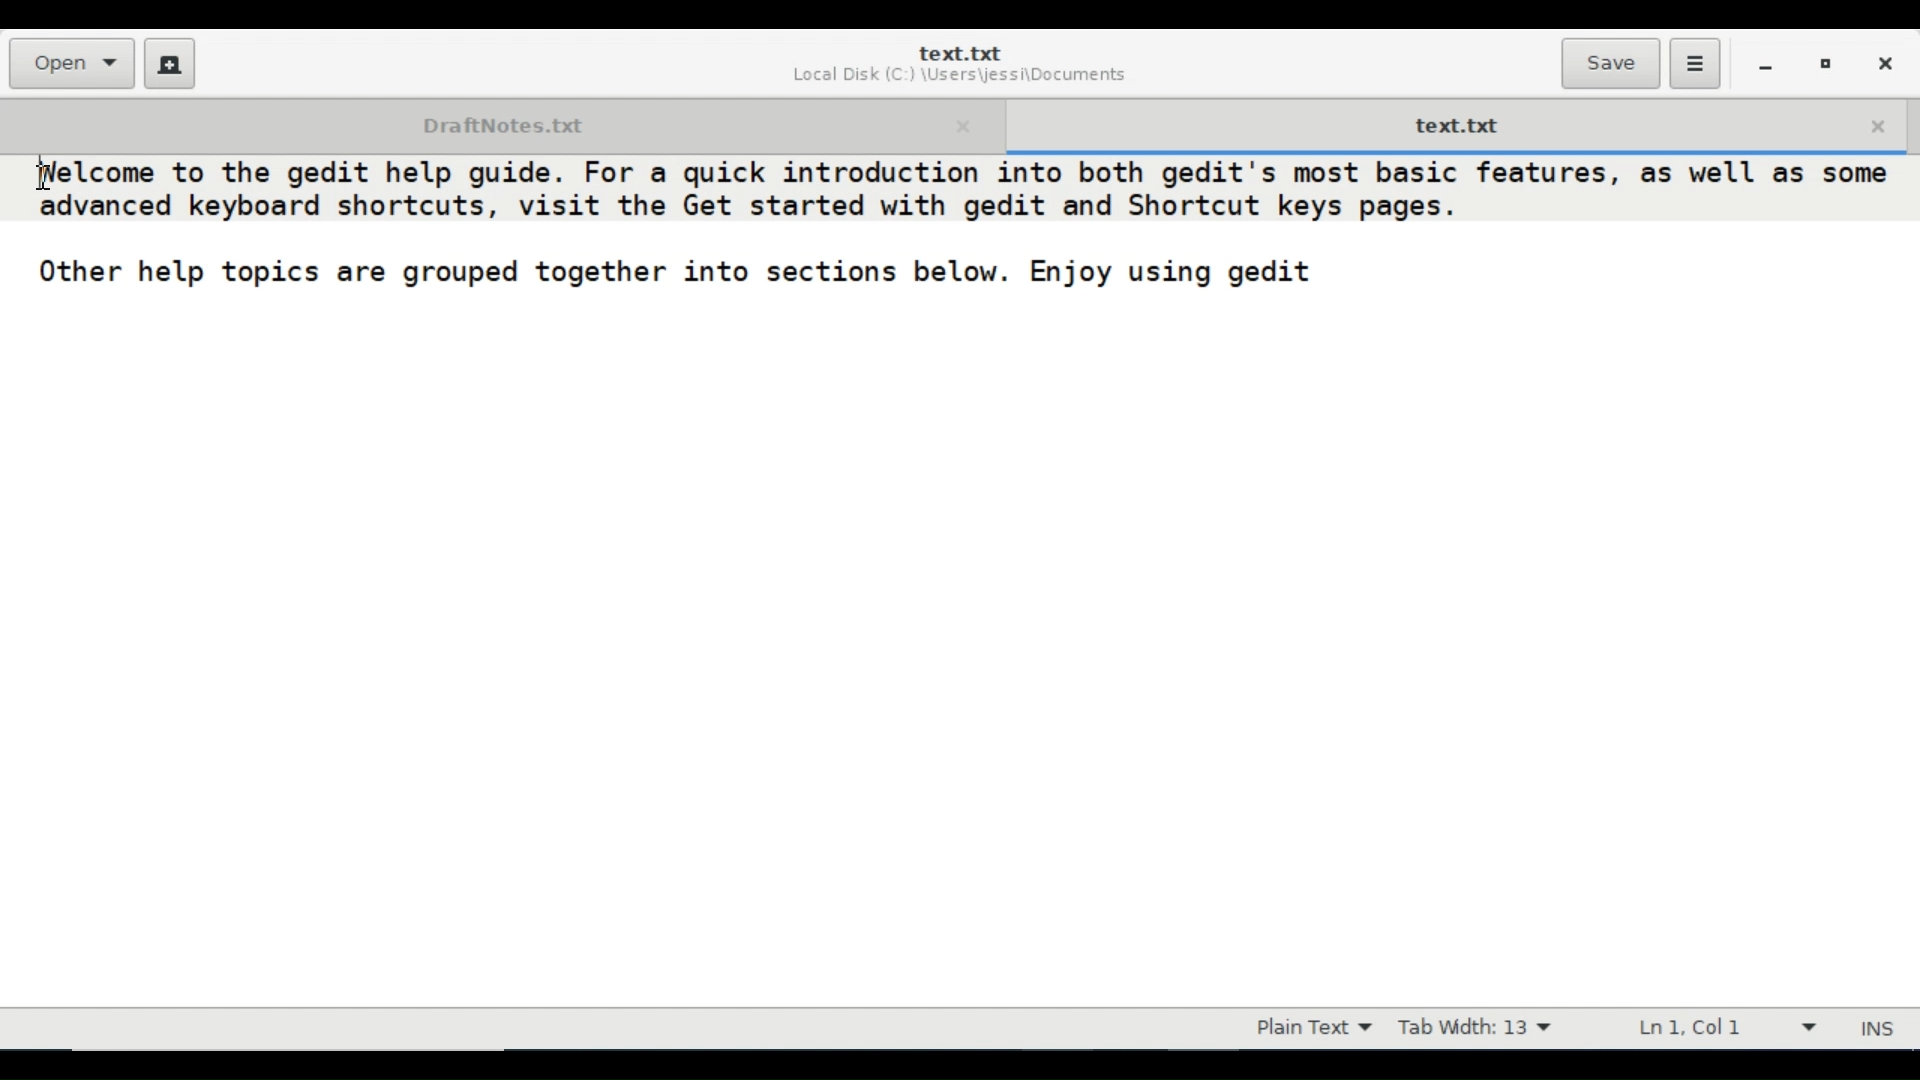 The width and height of the screenshot is (1920, 1080). I want to click on Open Tab, so click(499, 123).